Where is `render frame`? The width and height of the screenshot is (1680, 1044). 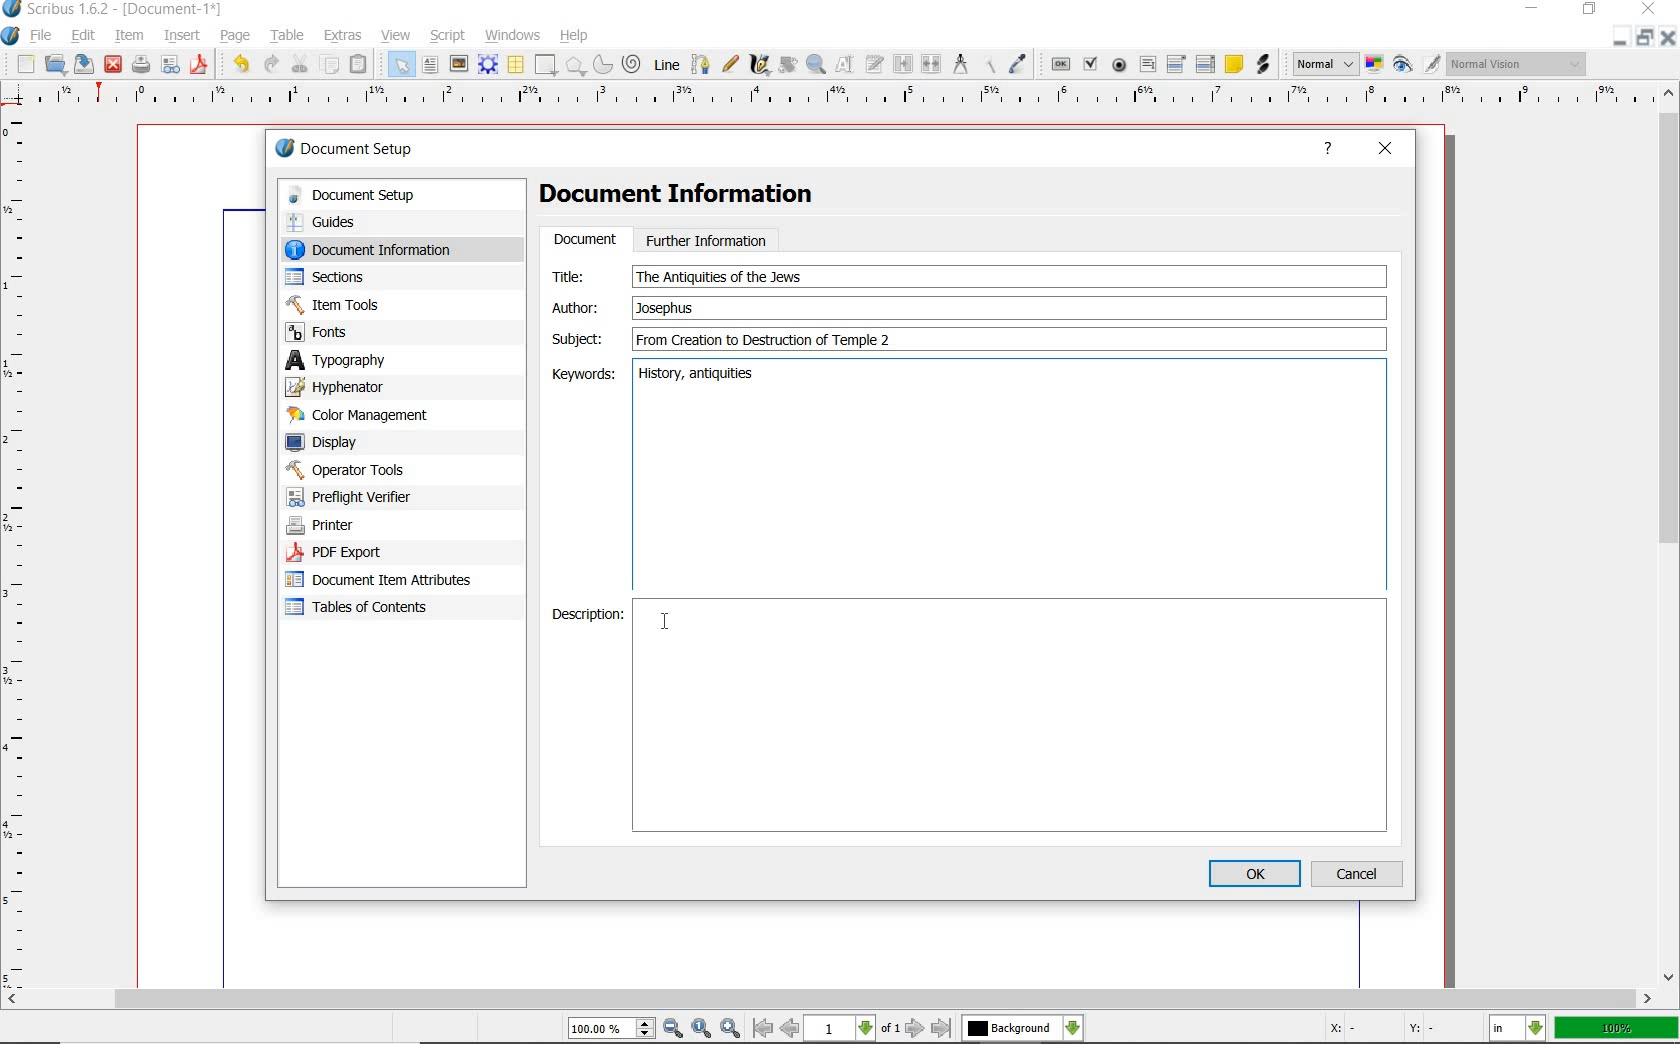 render frame is located at coordinates (488, 65).